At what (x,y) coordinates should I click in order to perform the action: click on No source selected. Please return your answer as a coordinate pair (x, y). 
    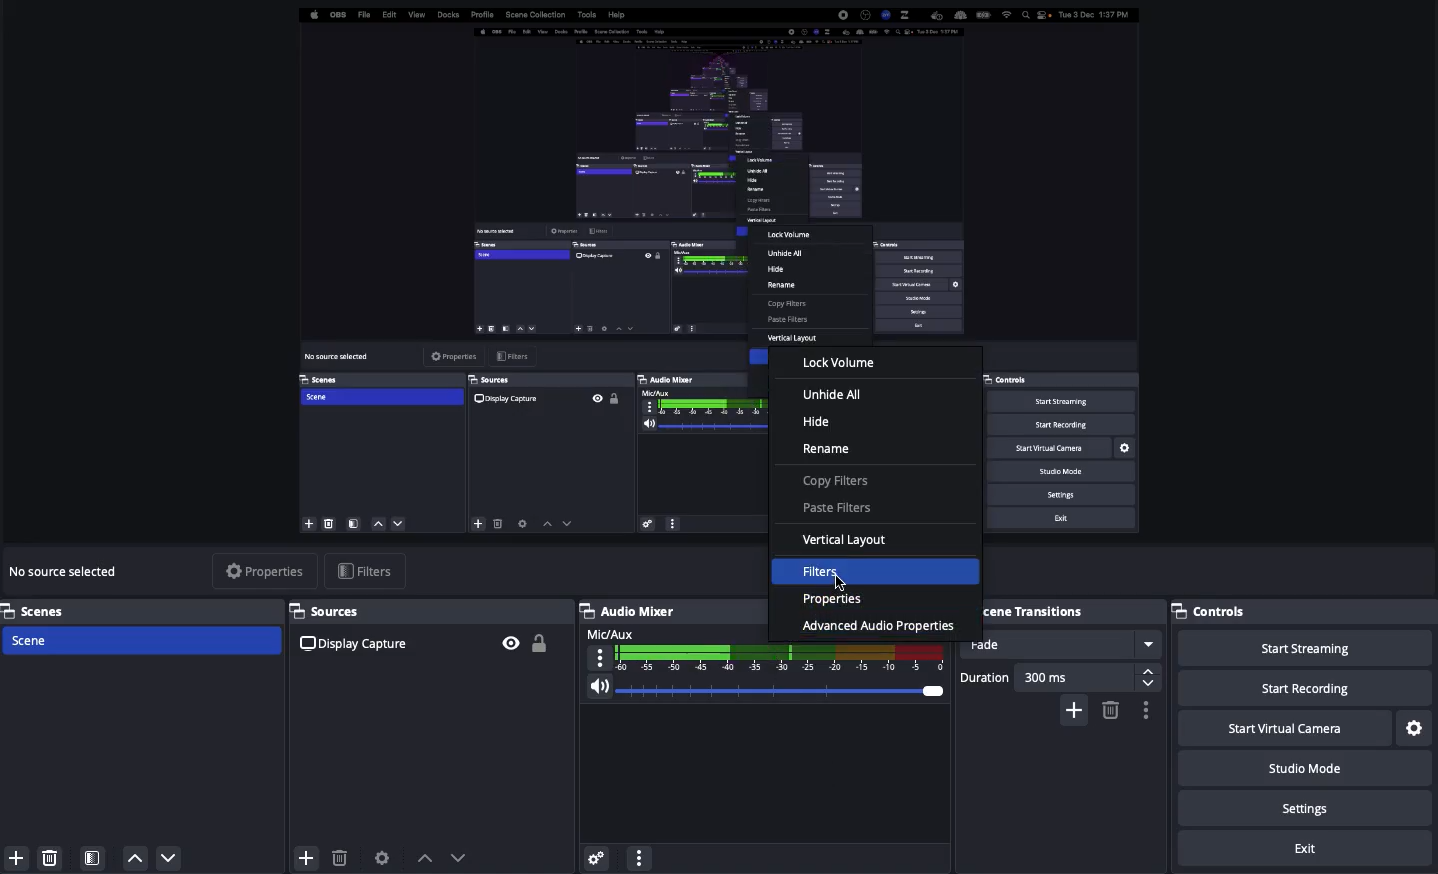
    Looking at the image, I should click on (68, 571).